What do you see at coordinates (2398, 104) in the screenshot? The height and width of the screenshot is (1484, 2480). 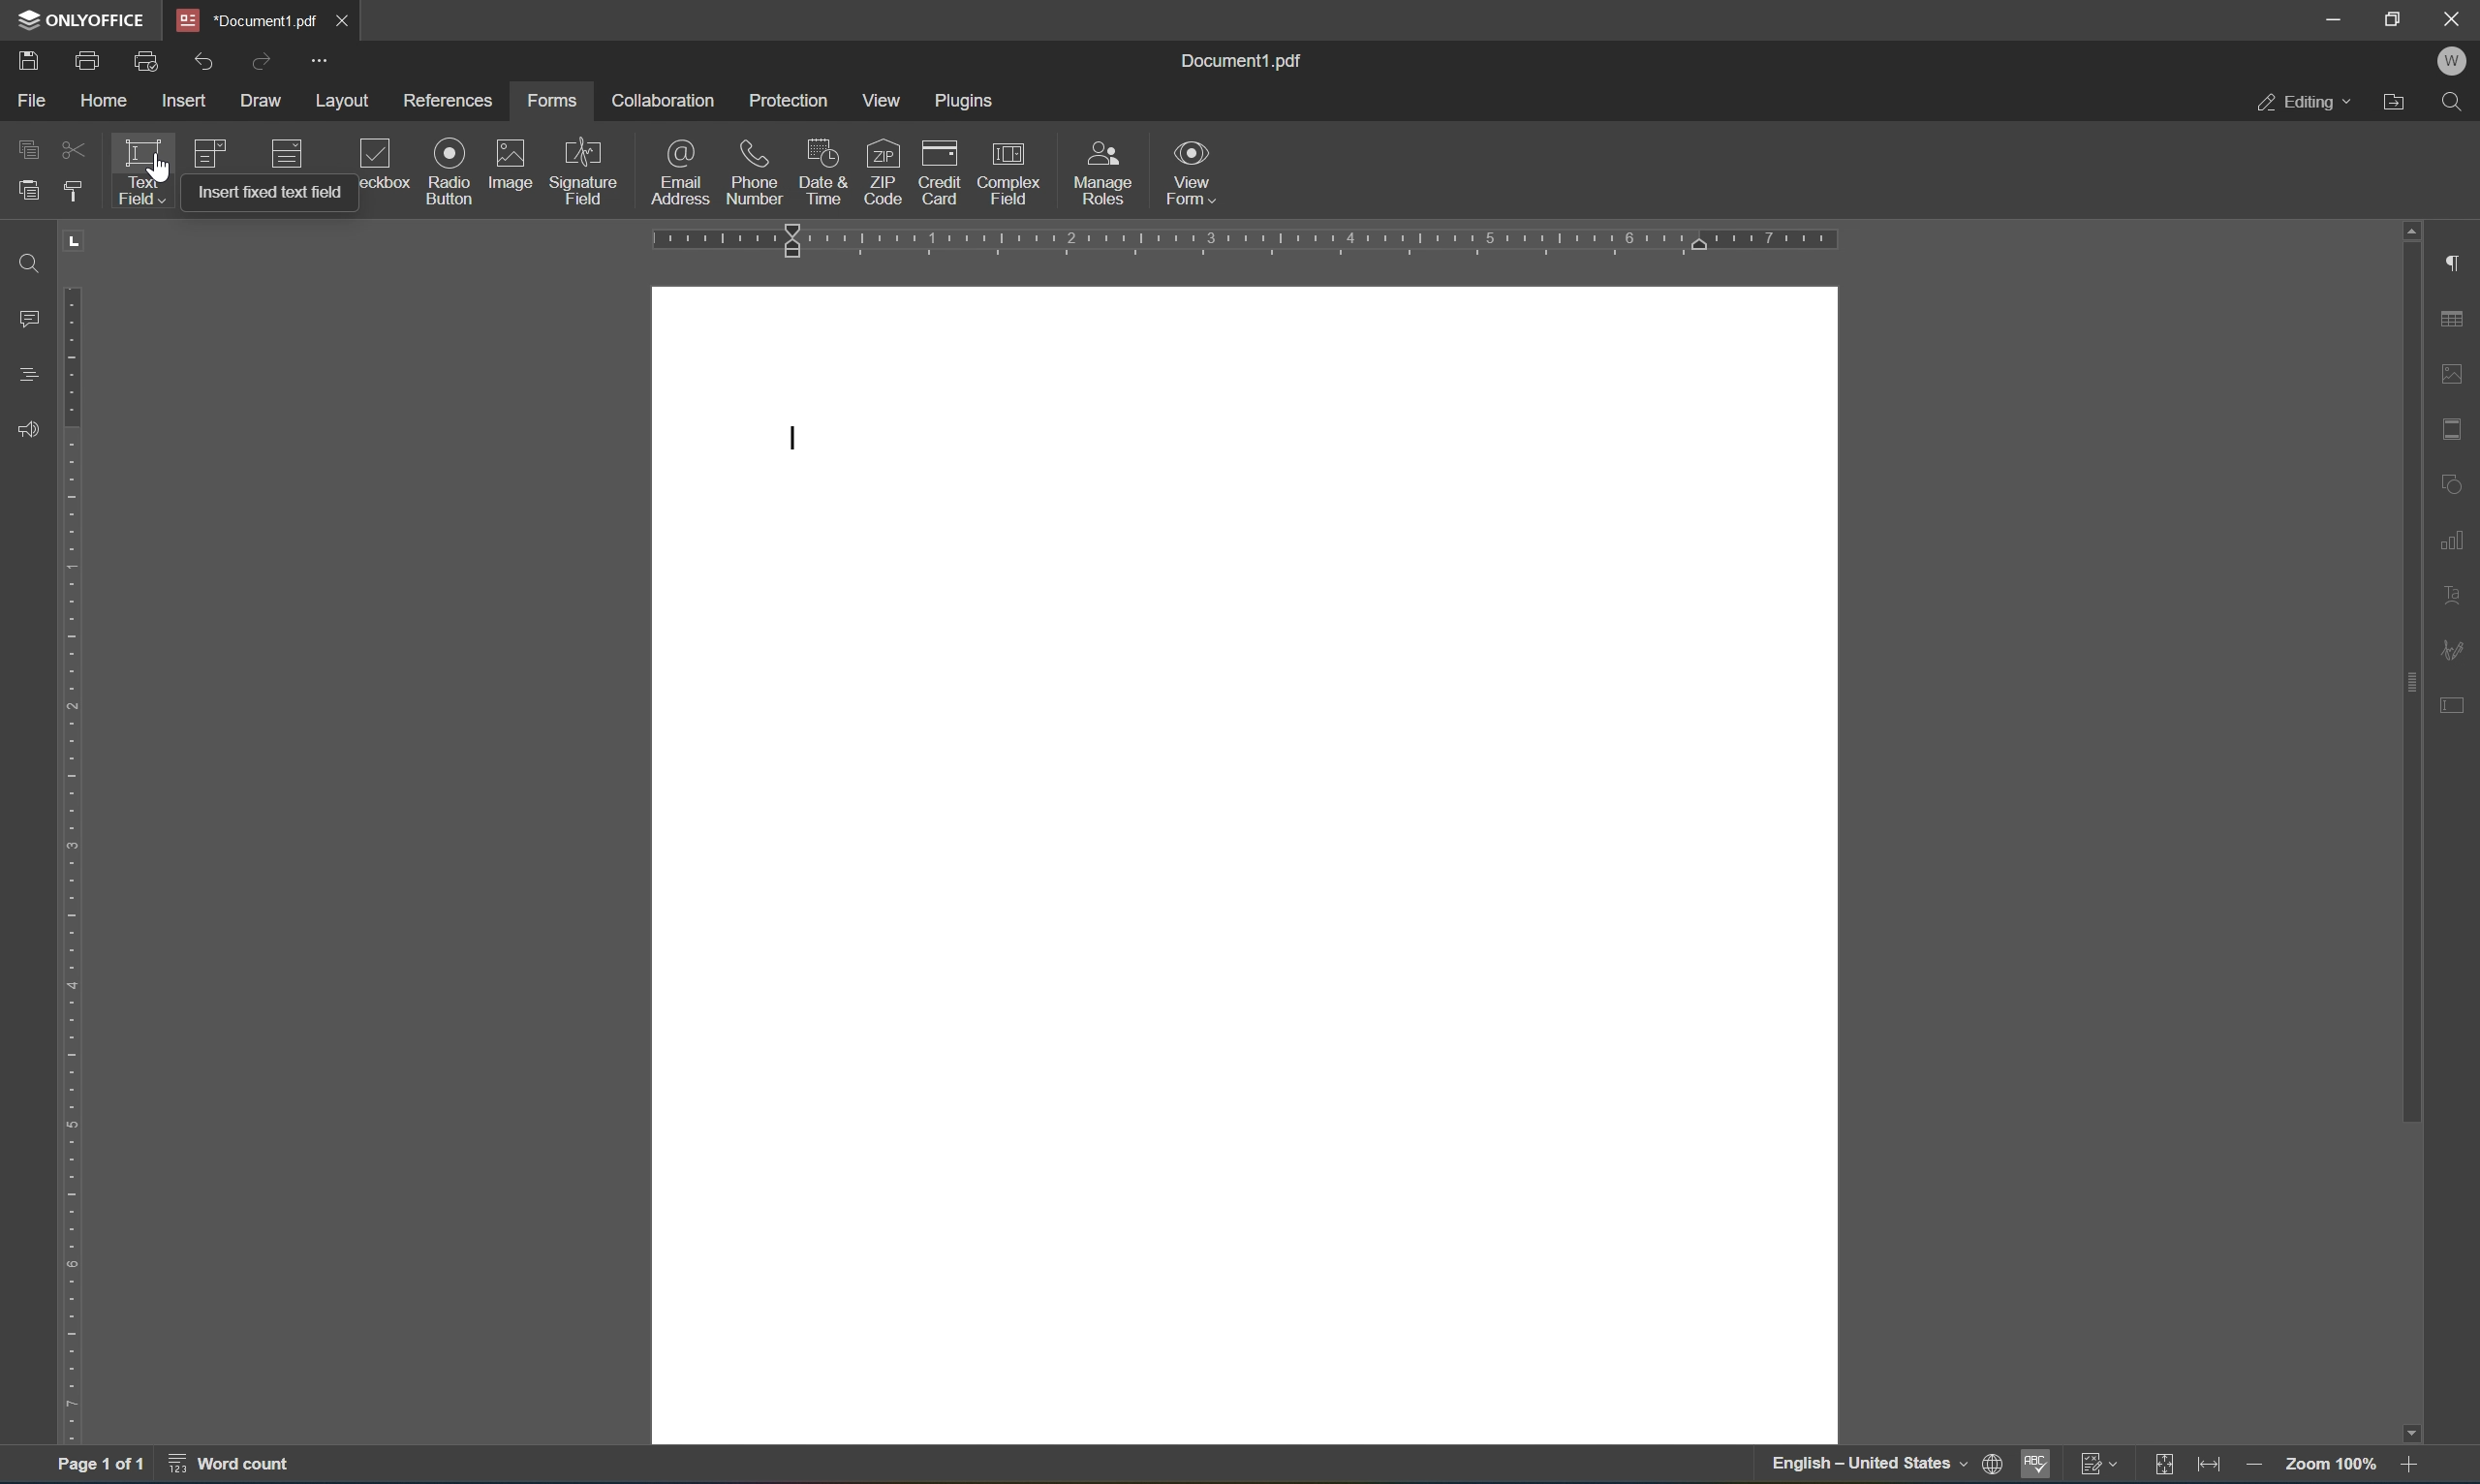 I see `open file location` at bounding box center [2398, 104].